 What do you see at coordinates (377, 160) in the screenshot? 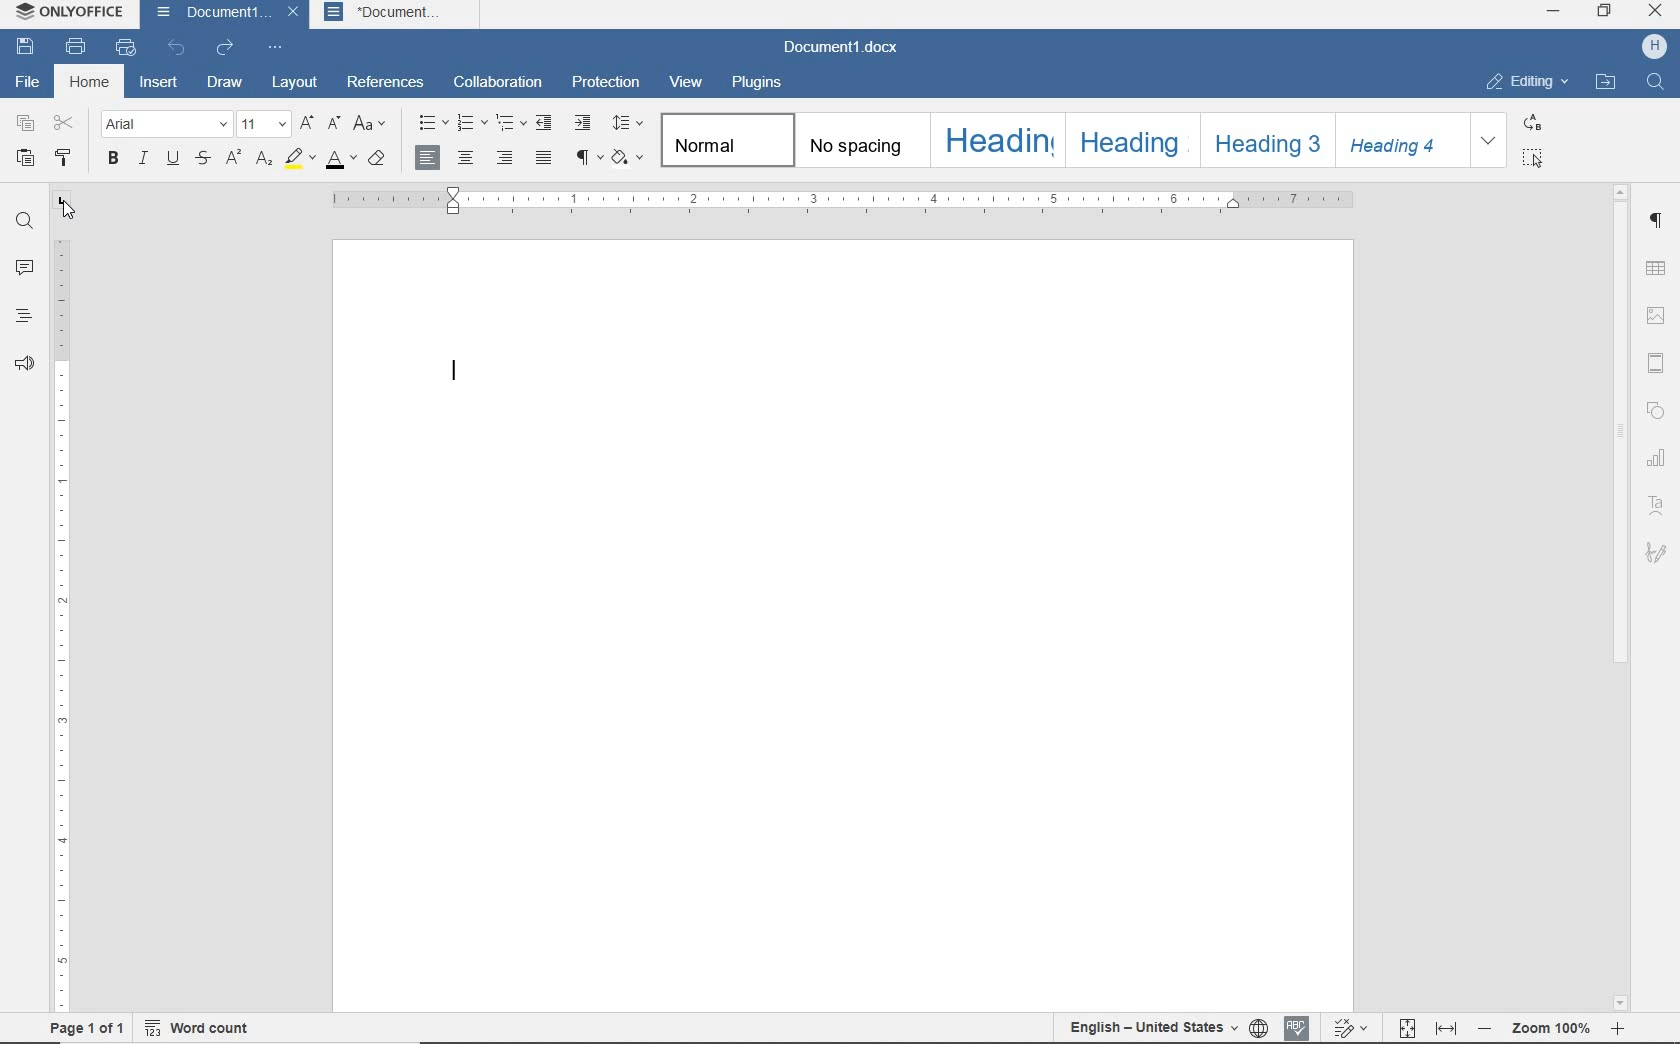
I see `CLEAR STYLE` at bounding box center [377, 160].